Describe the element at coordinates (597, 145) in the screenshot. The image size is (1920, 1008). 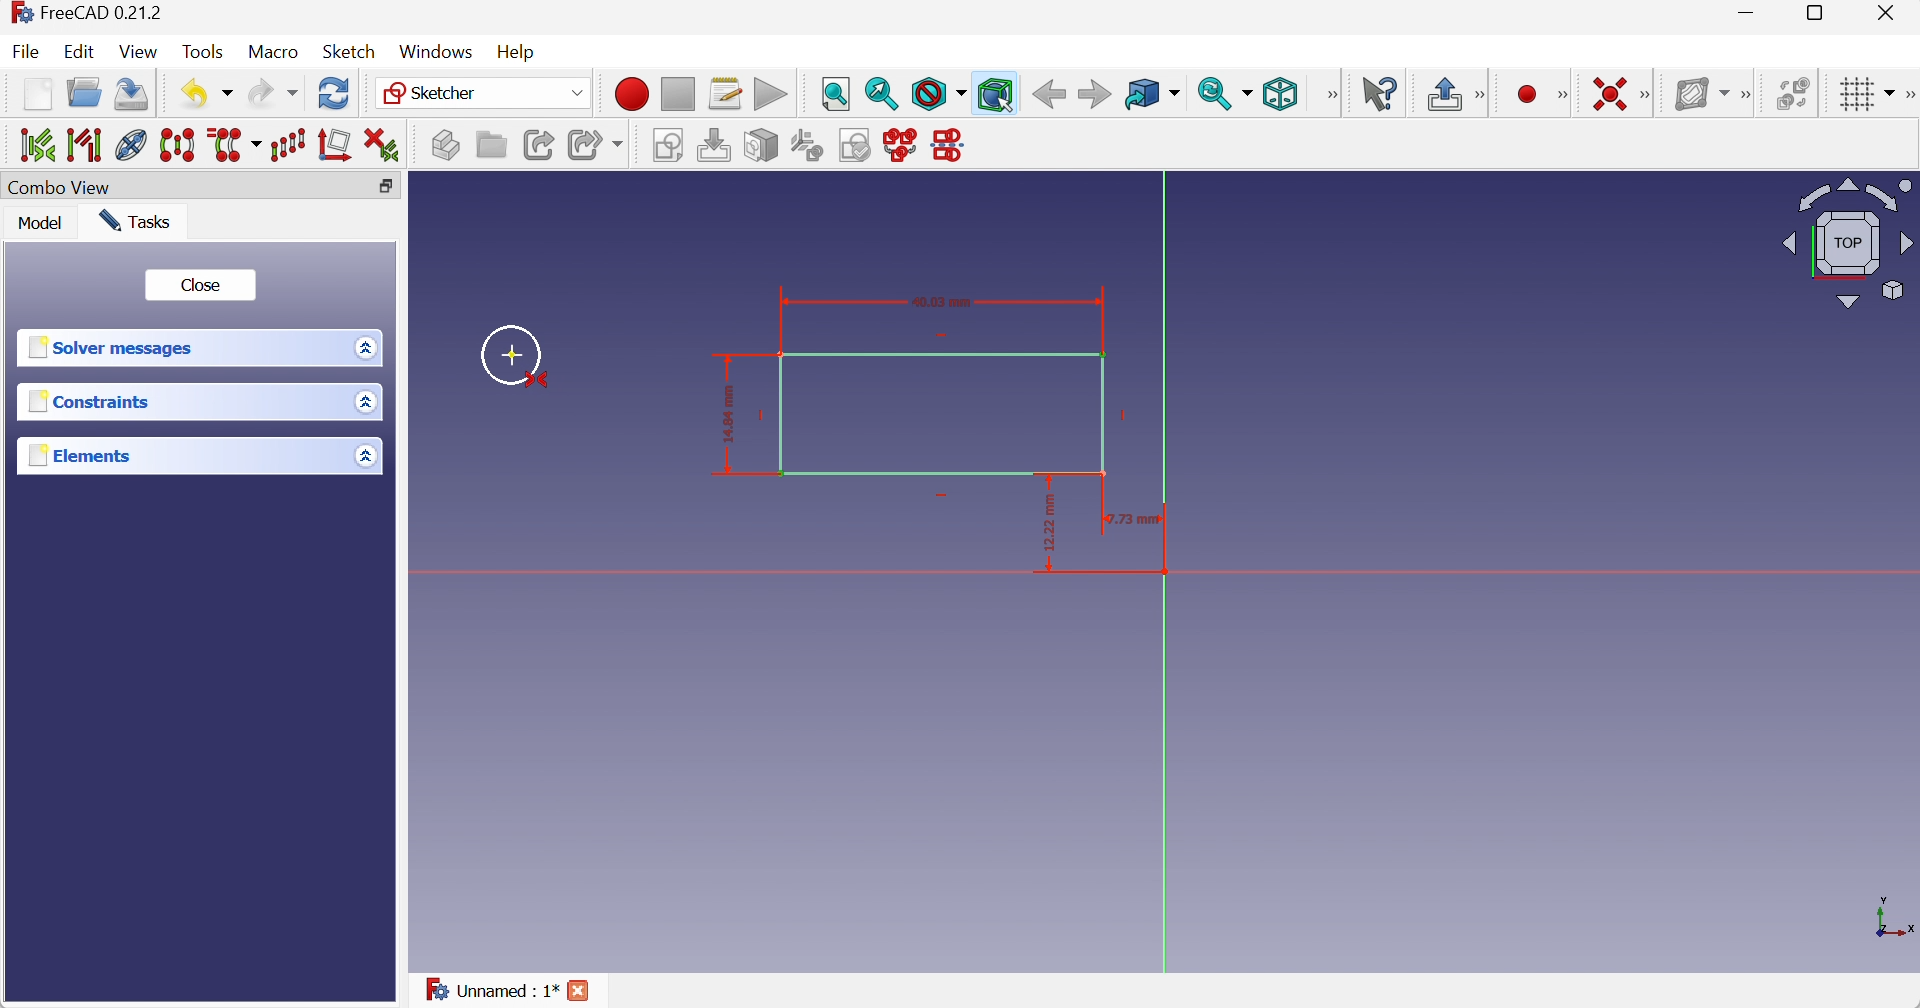
I see `Make sub-link` at that location.